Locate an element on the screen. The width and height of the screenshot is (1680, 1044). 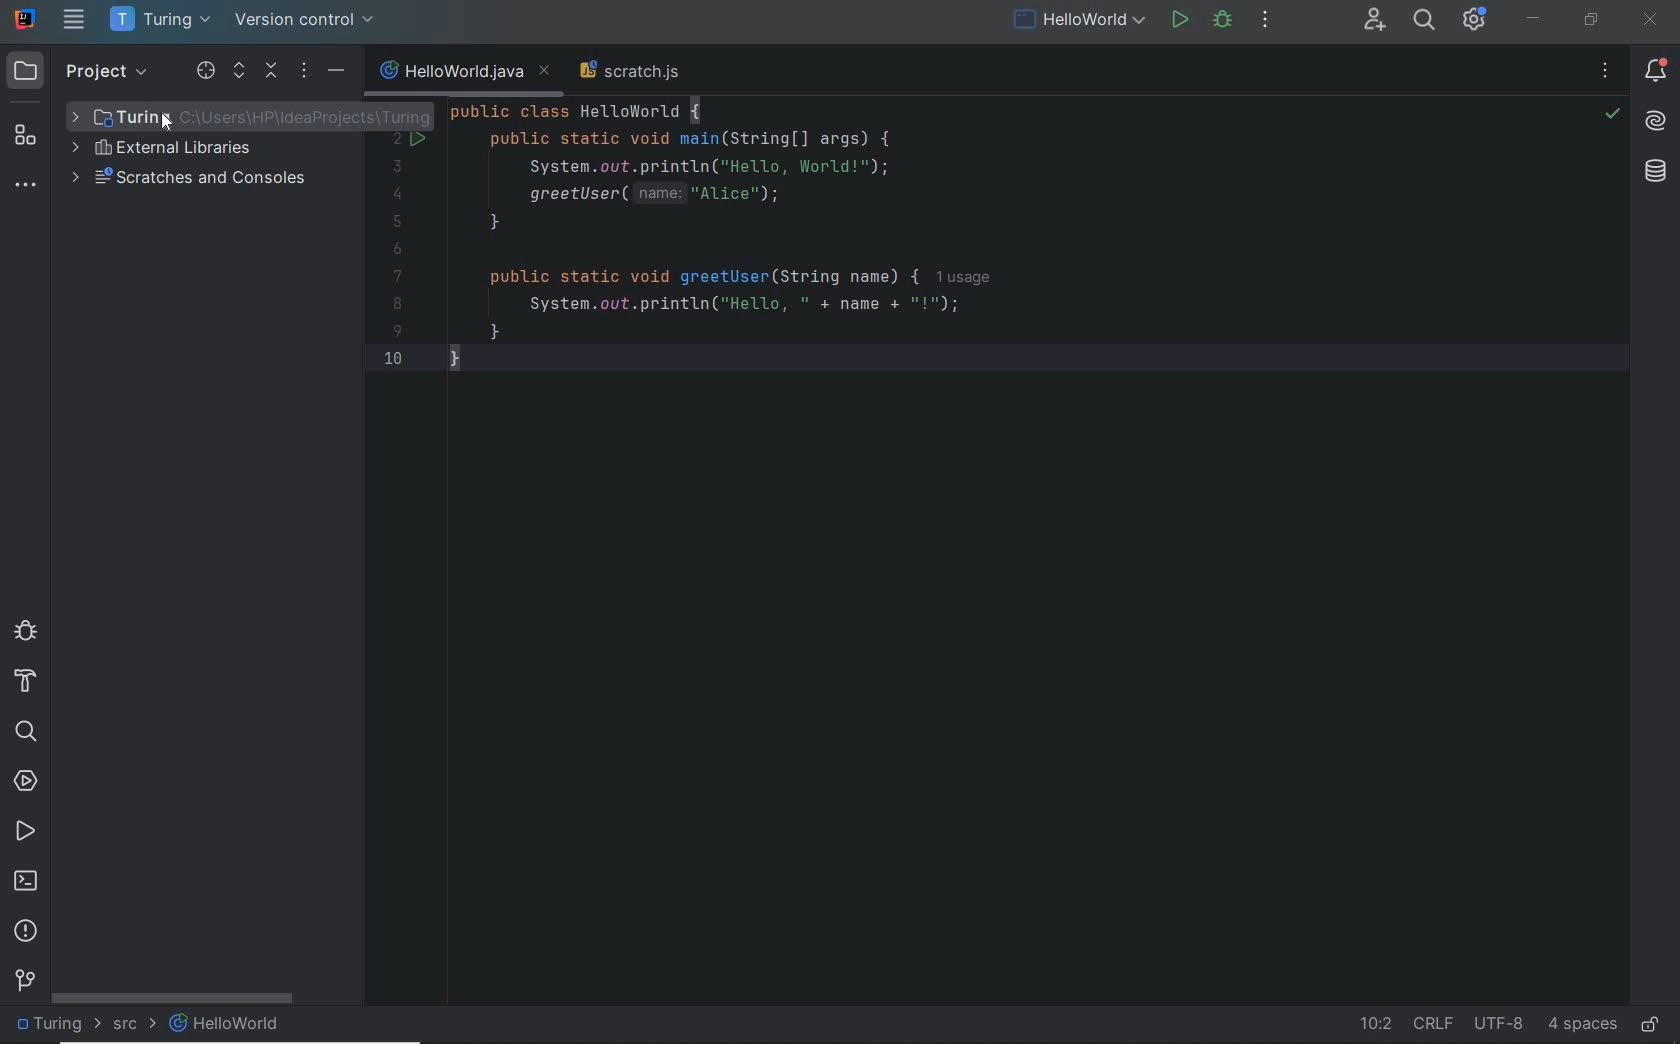
code with me is located at coordinates (1374, 27).